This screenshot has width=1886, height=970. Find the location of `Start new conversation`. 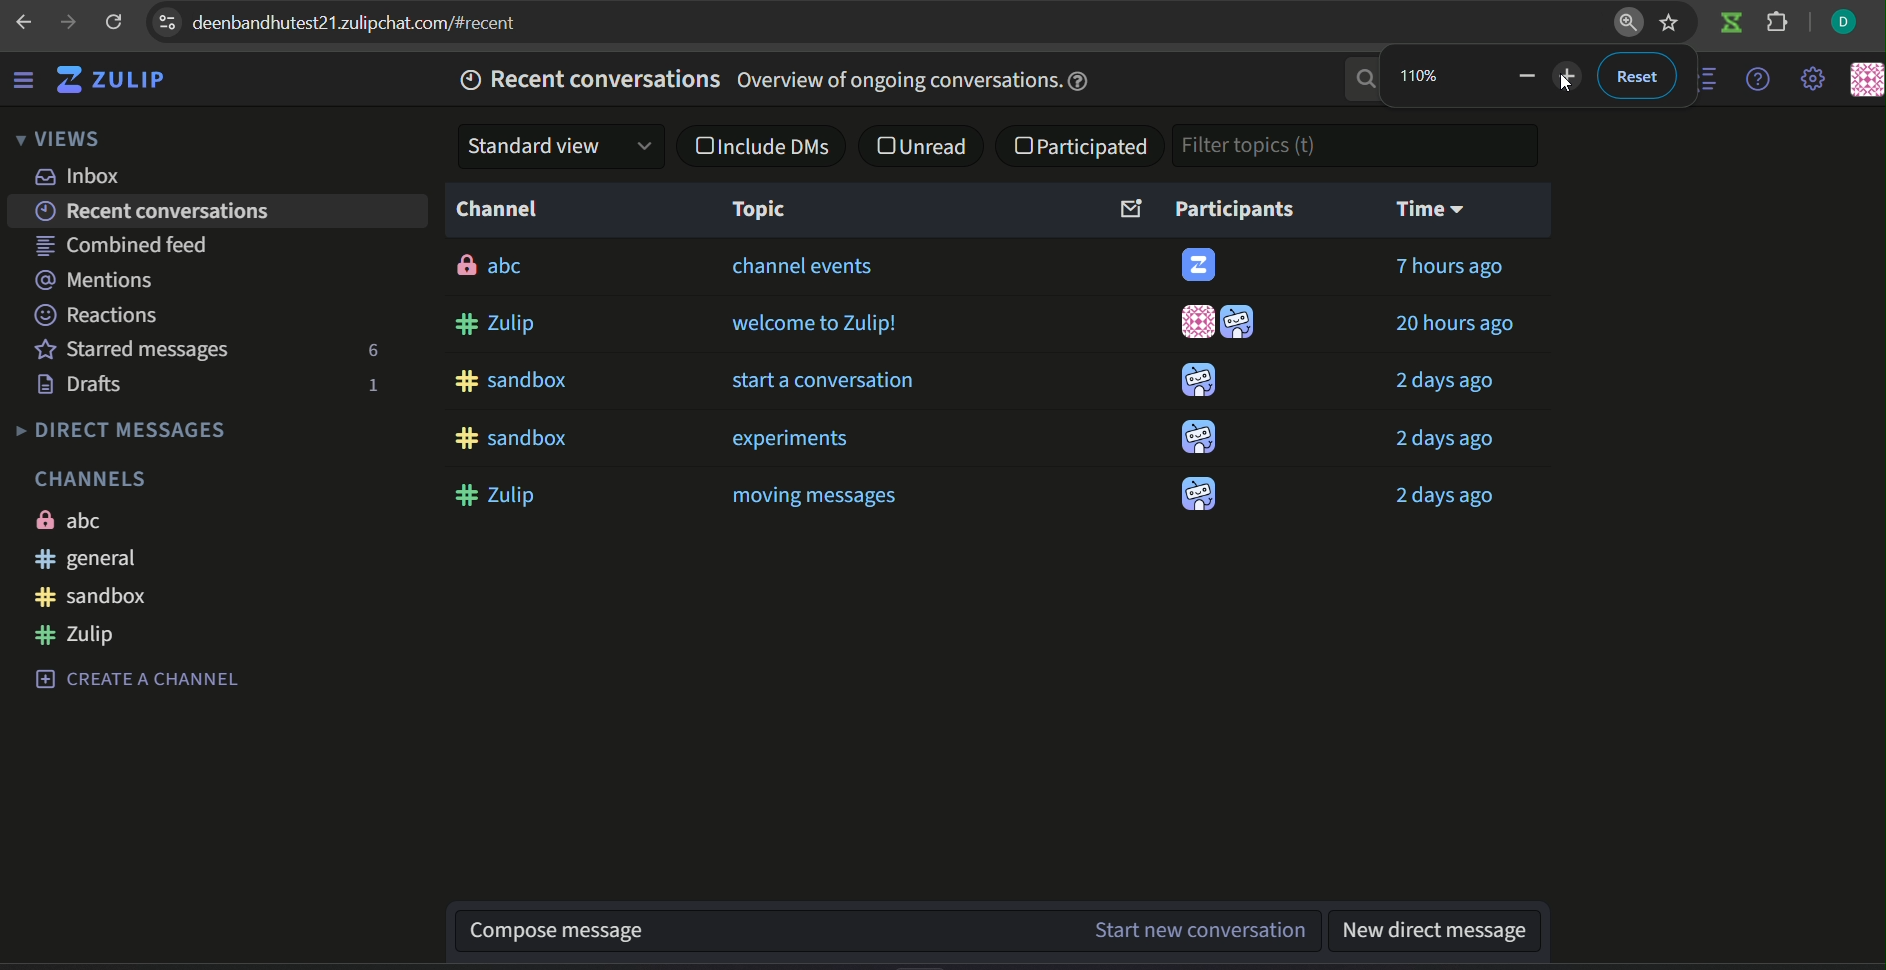

Start new conversation is located at coordinates (1203, 931).